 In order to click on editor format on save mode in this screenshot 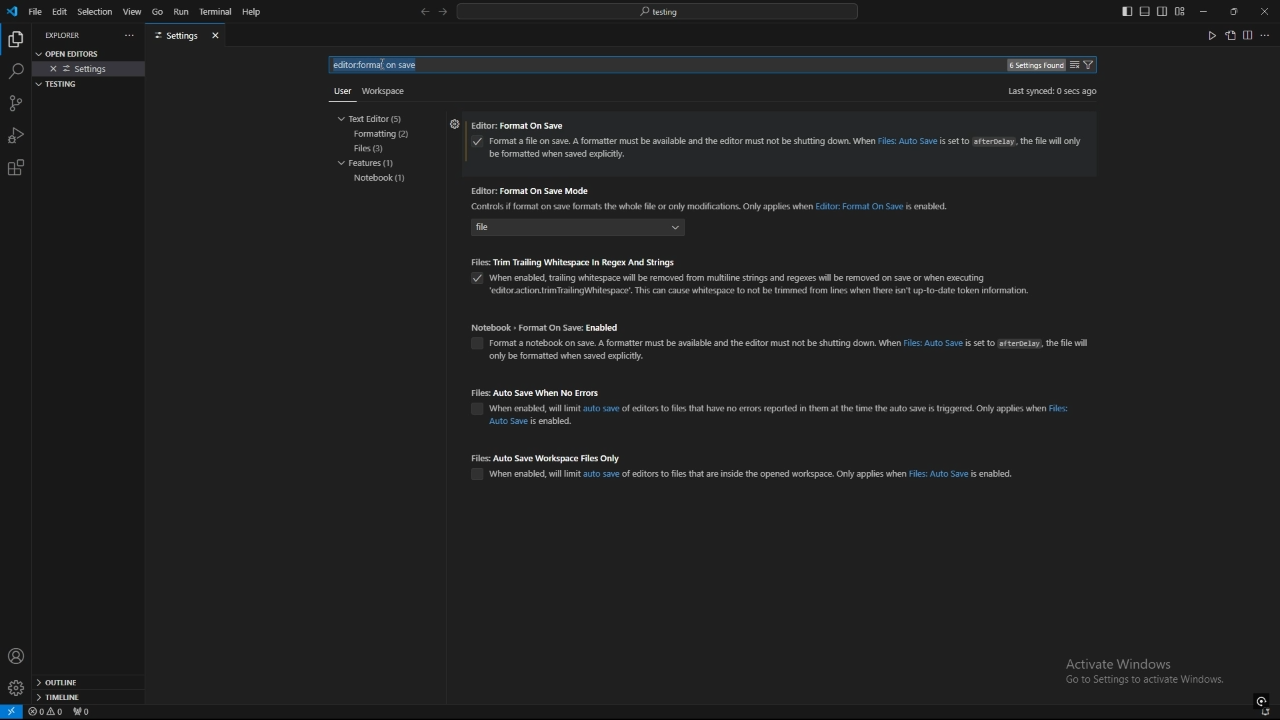, I will do `click(719, 190)`.